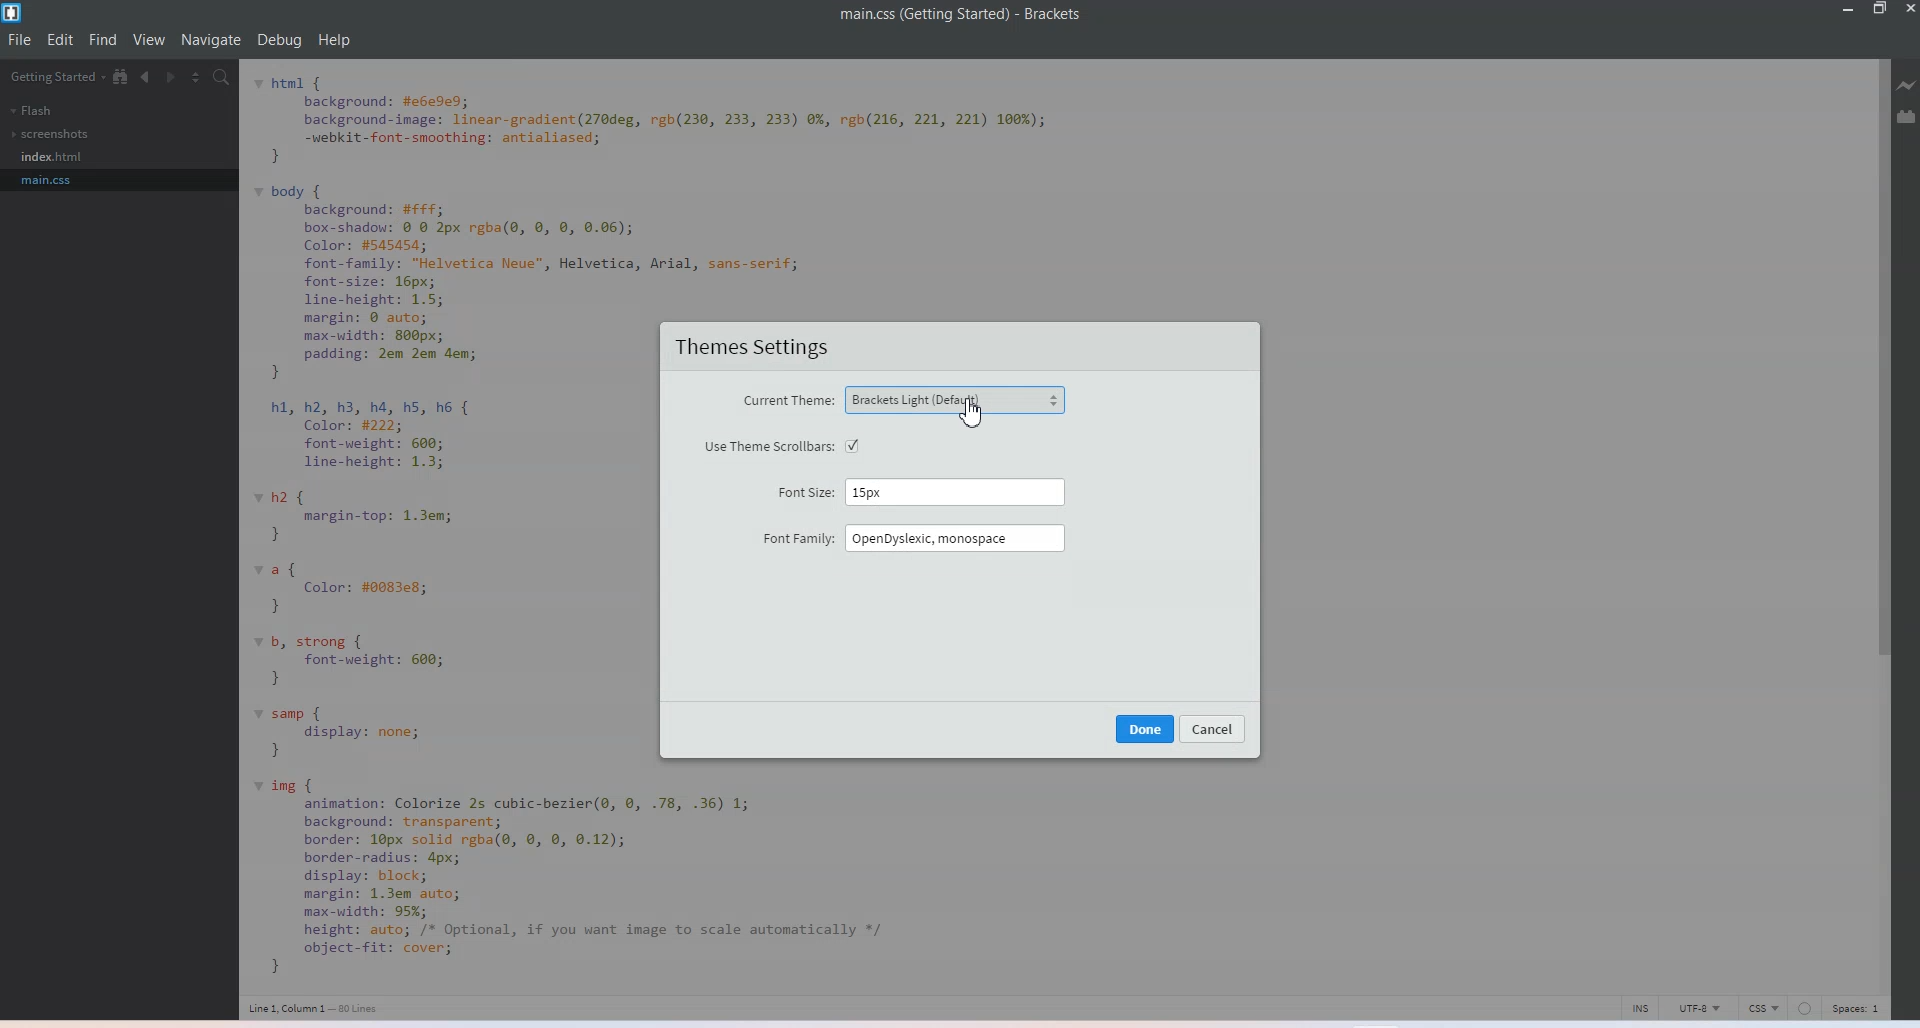  What do you see at coordinates (902, 401) in the screenshot?
I see `Current Theme` at bounding box center [902, 401].